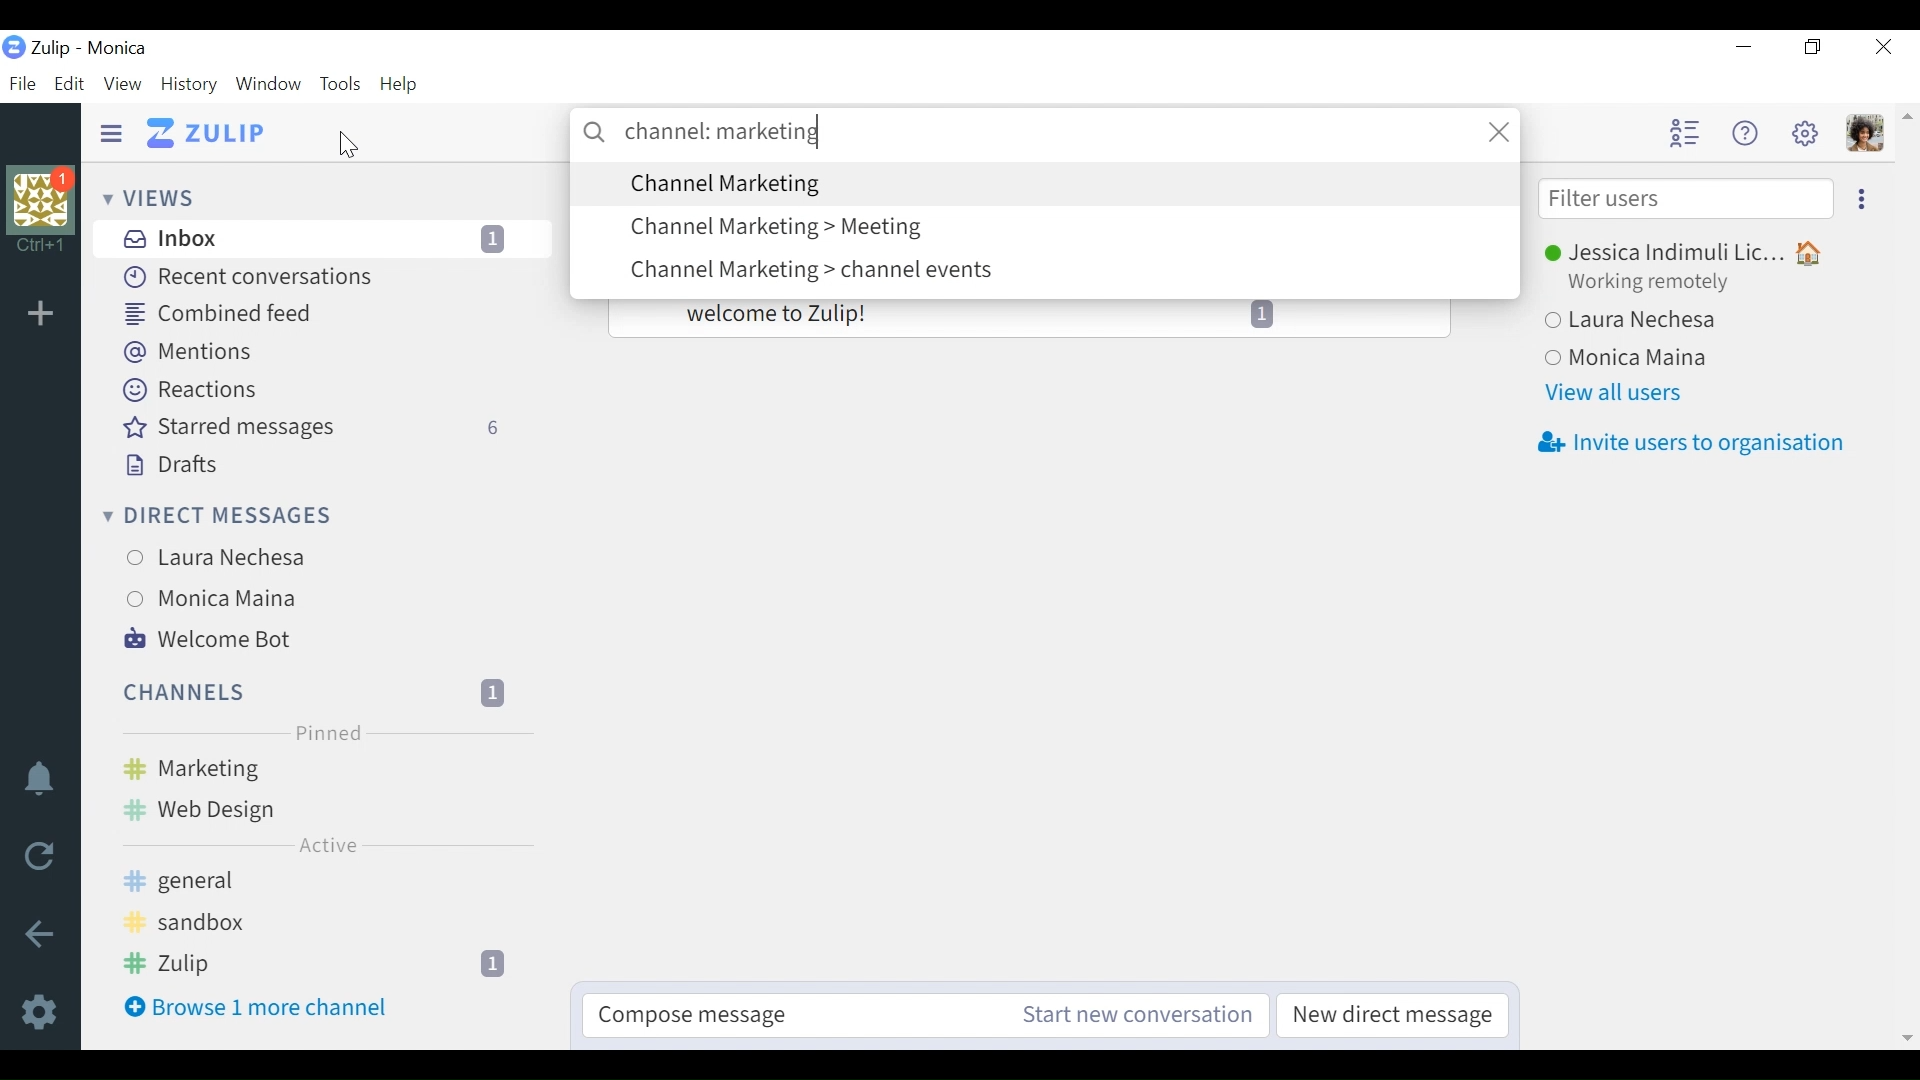 The image size is (1920, 1080). Describe the element at coordinates (779, 1014) in the screenshot. I see `Compose message` at that location.